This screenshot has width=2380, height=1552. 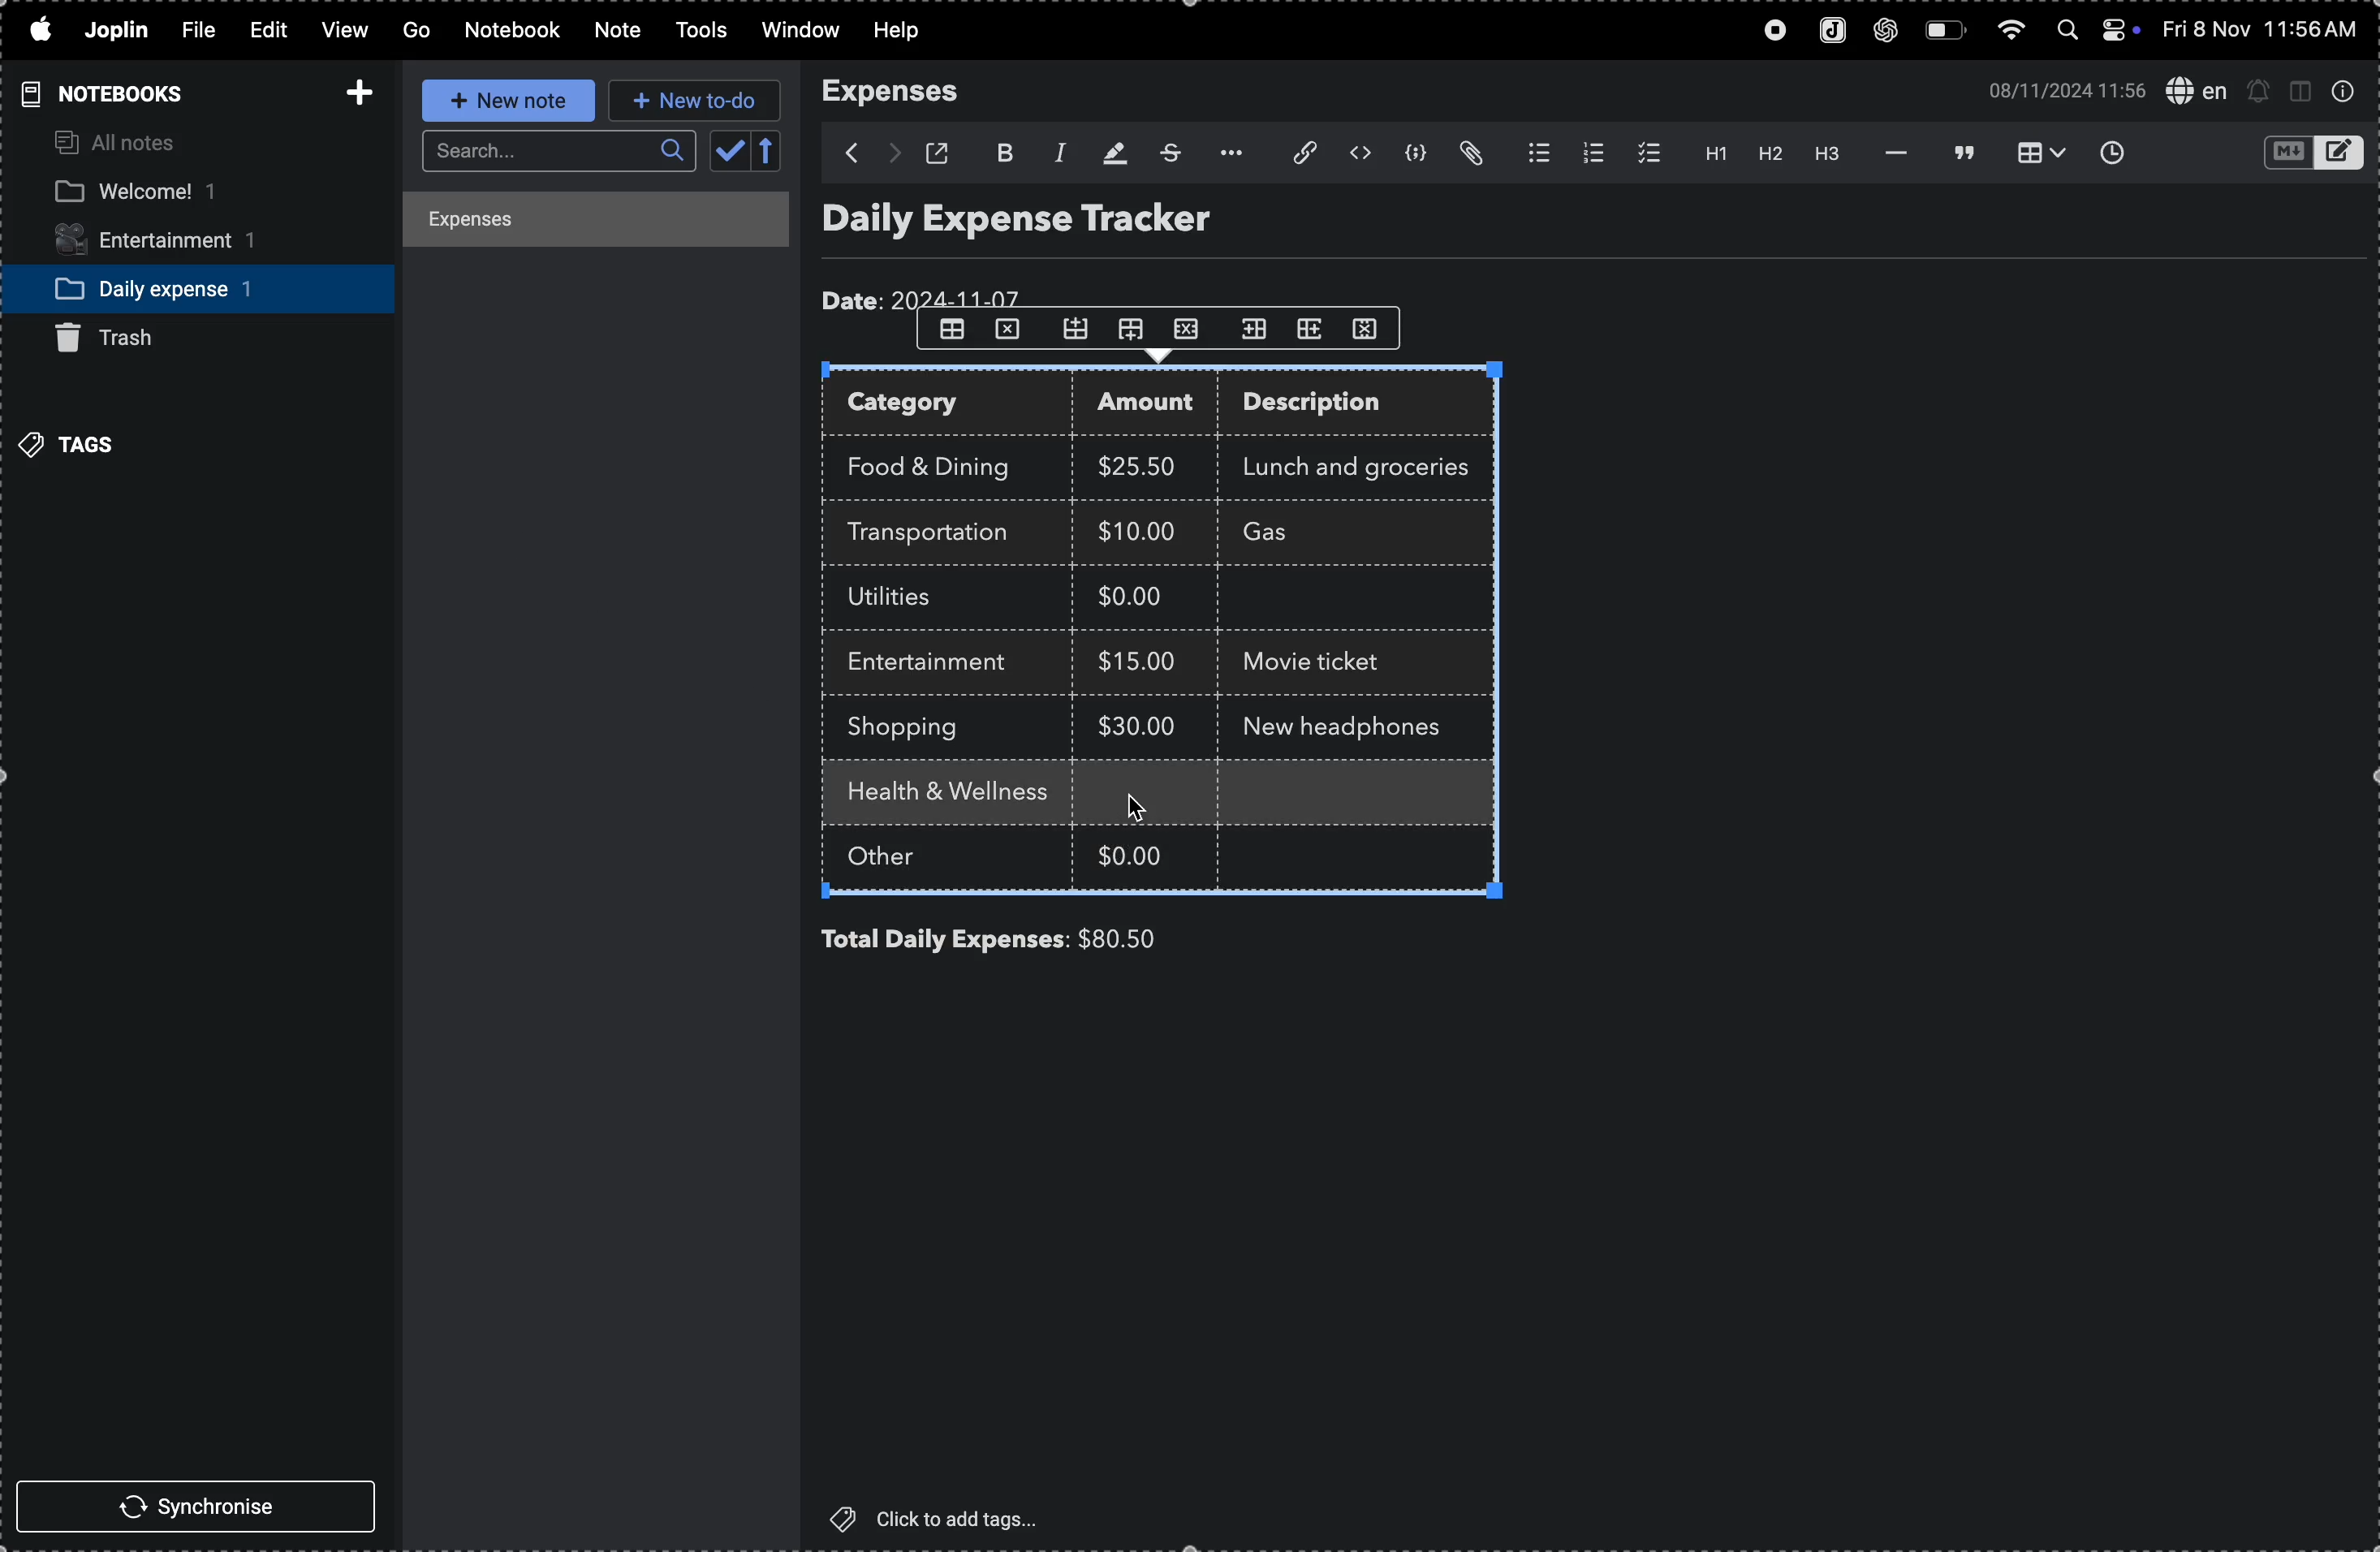 What do you see at coordinates (945, 940) in the screenshot?
I see `total daily expenses` at bounding box center [945, 940].